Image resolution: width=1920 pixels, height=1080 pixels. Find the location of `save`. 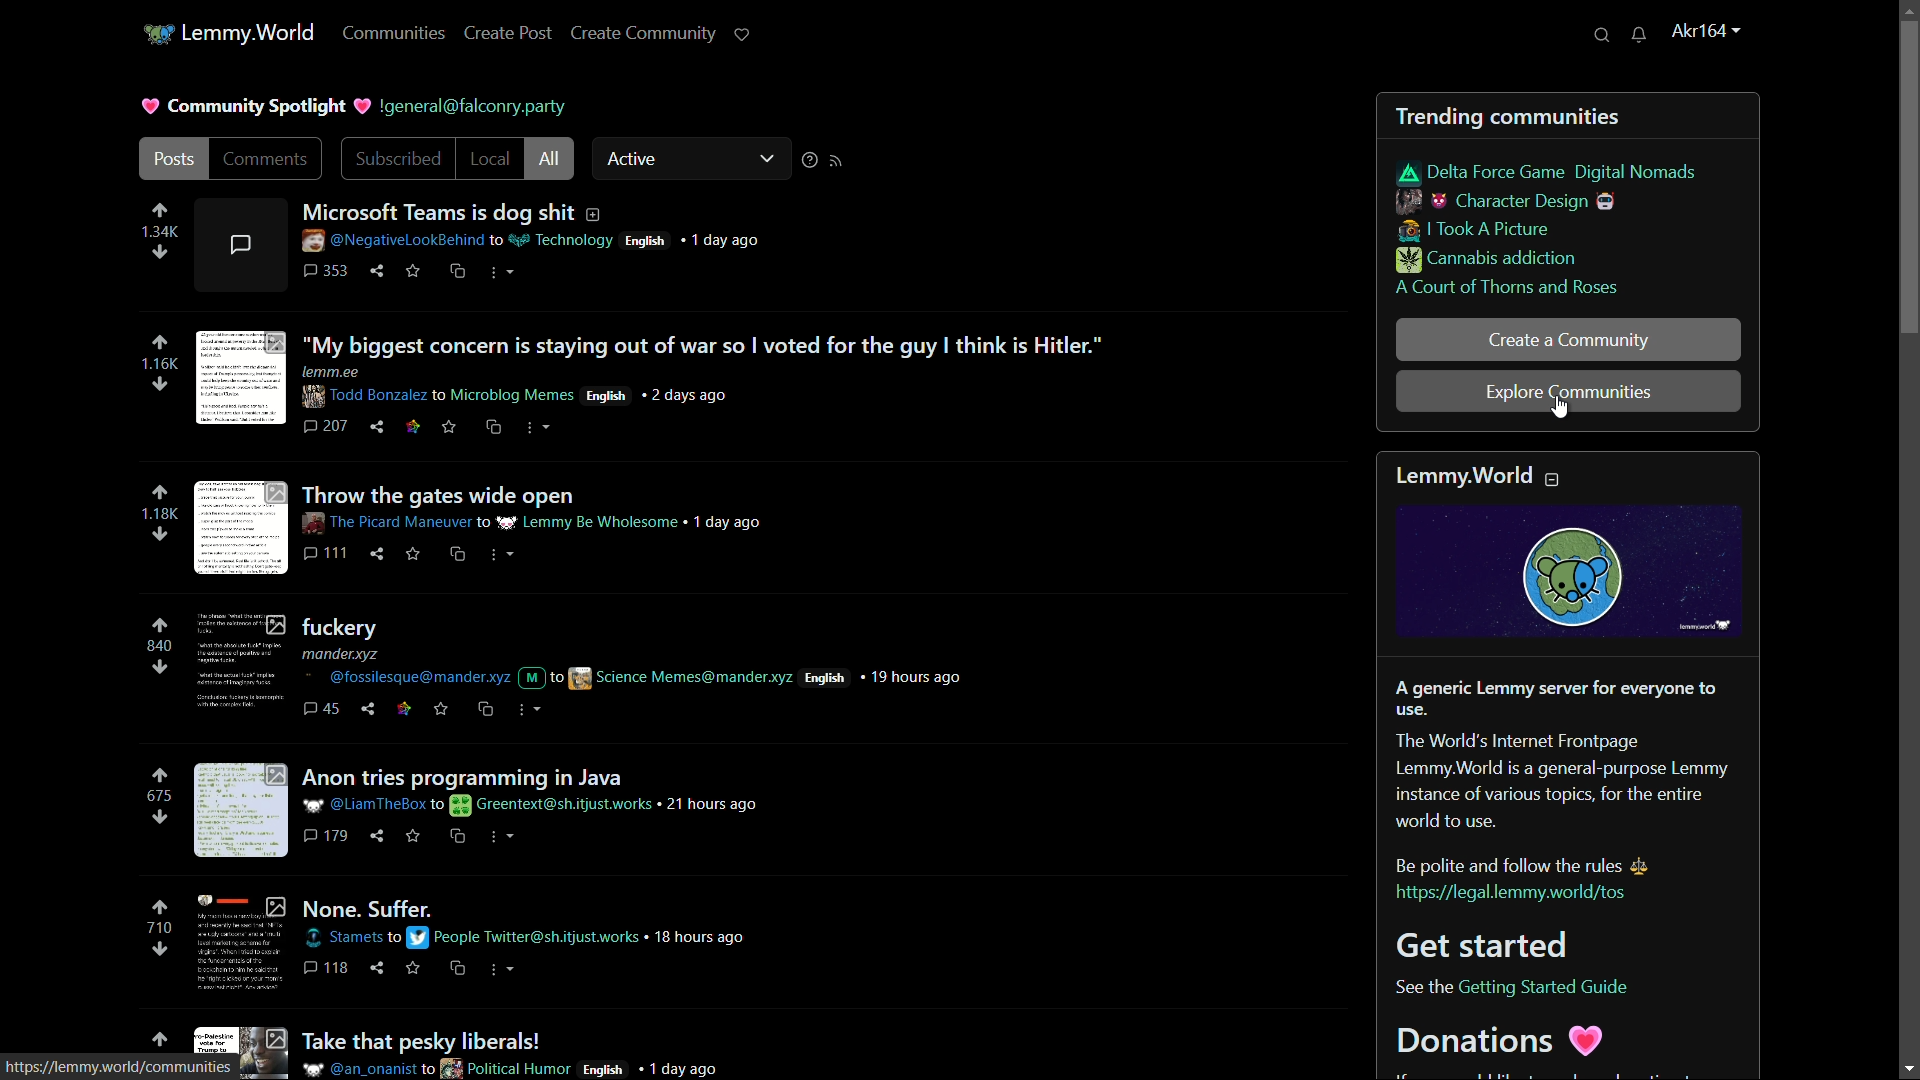

save is located at coordinates (447, 427).